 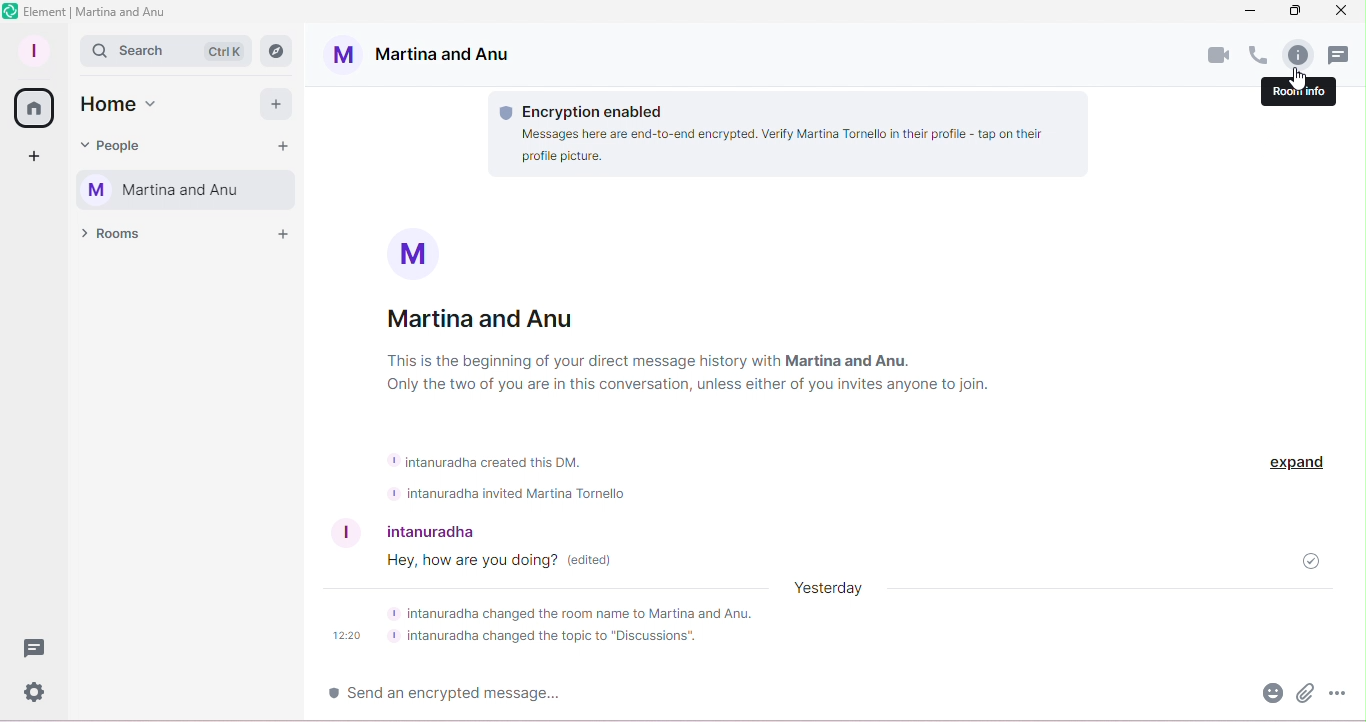 What do you see at coordinates (1305, 558) in the screenshot?
I see `Message sent` at bounding box center [1305, 558].